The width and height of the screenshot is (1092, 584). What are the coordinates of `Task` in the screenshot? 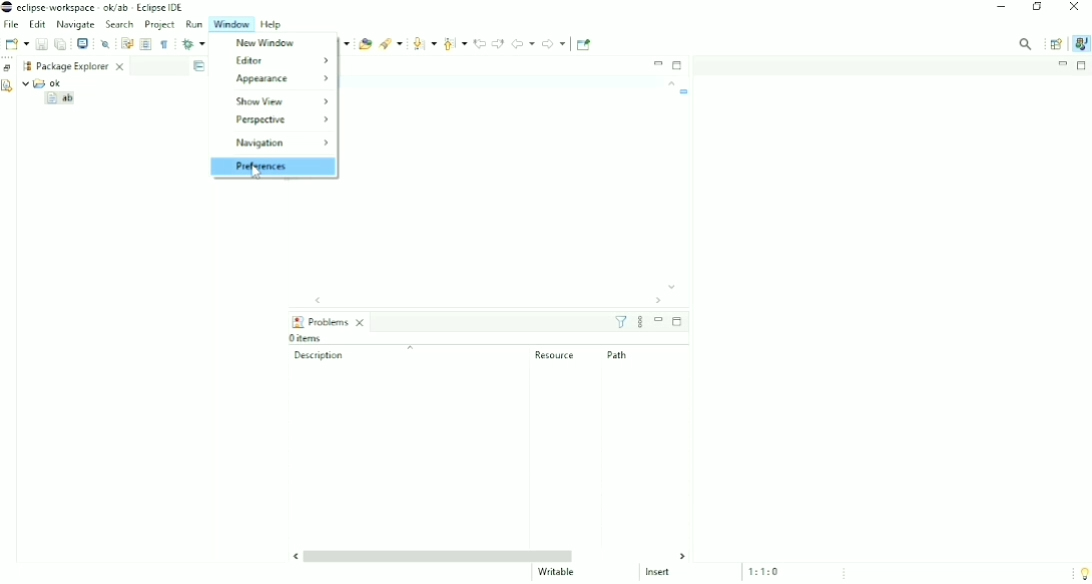 It's located at (685, 92).